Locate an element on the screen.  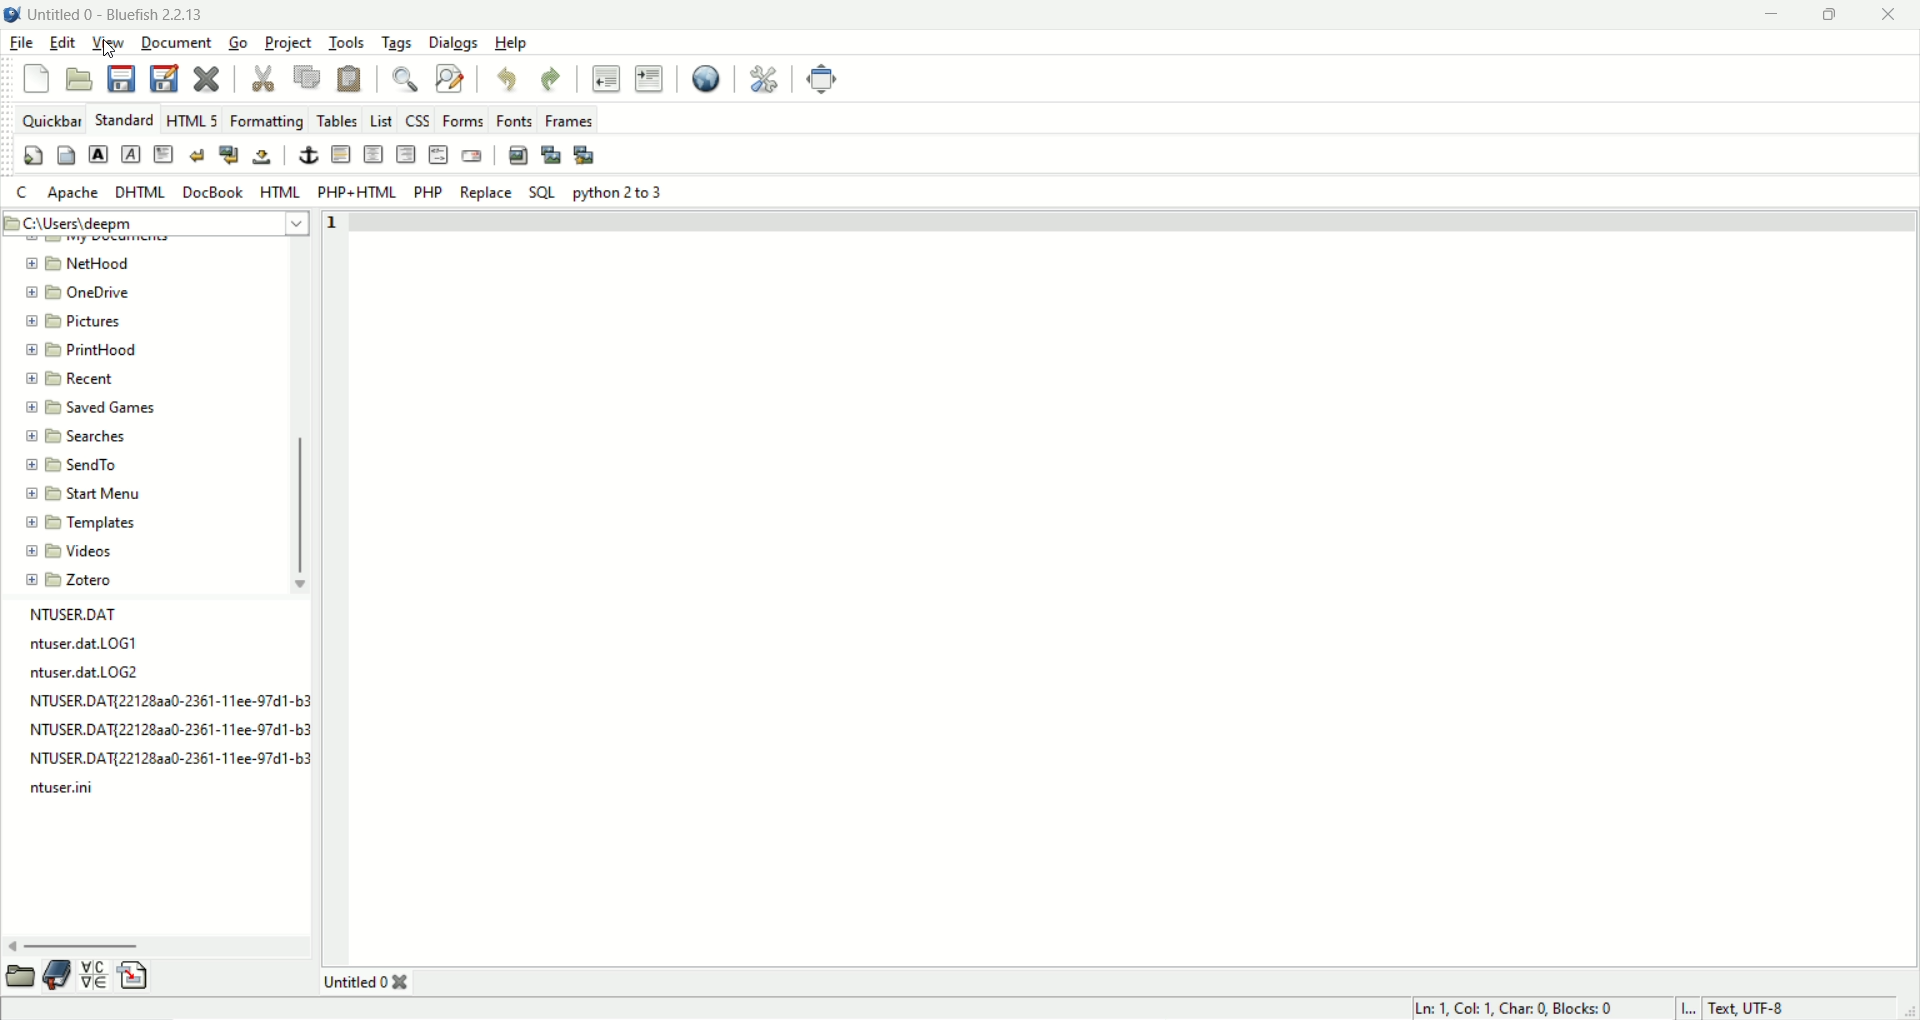
undo is located at coordinates (509, 81).